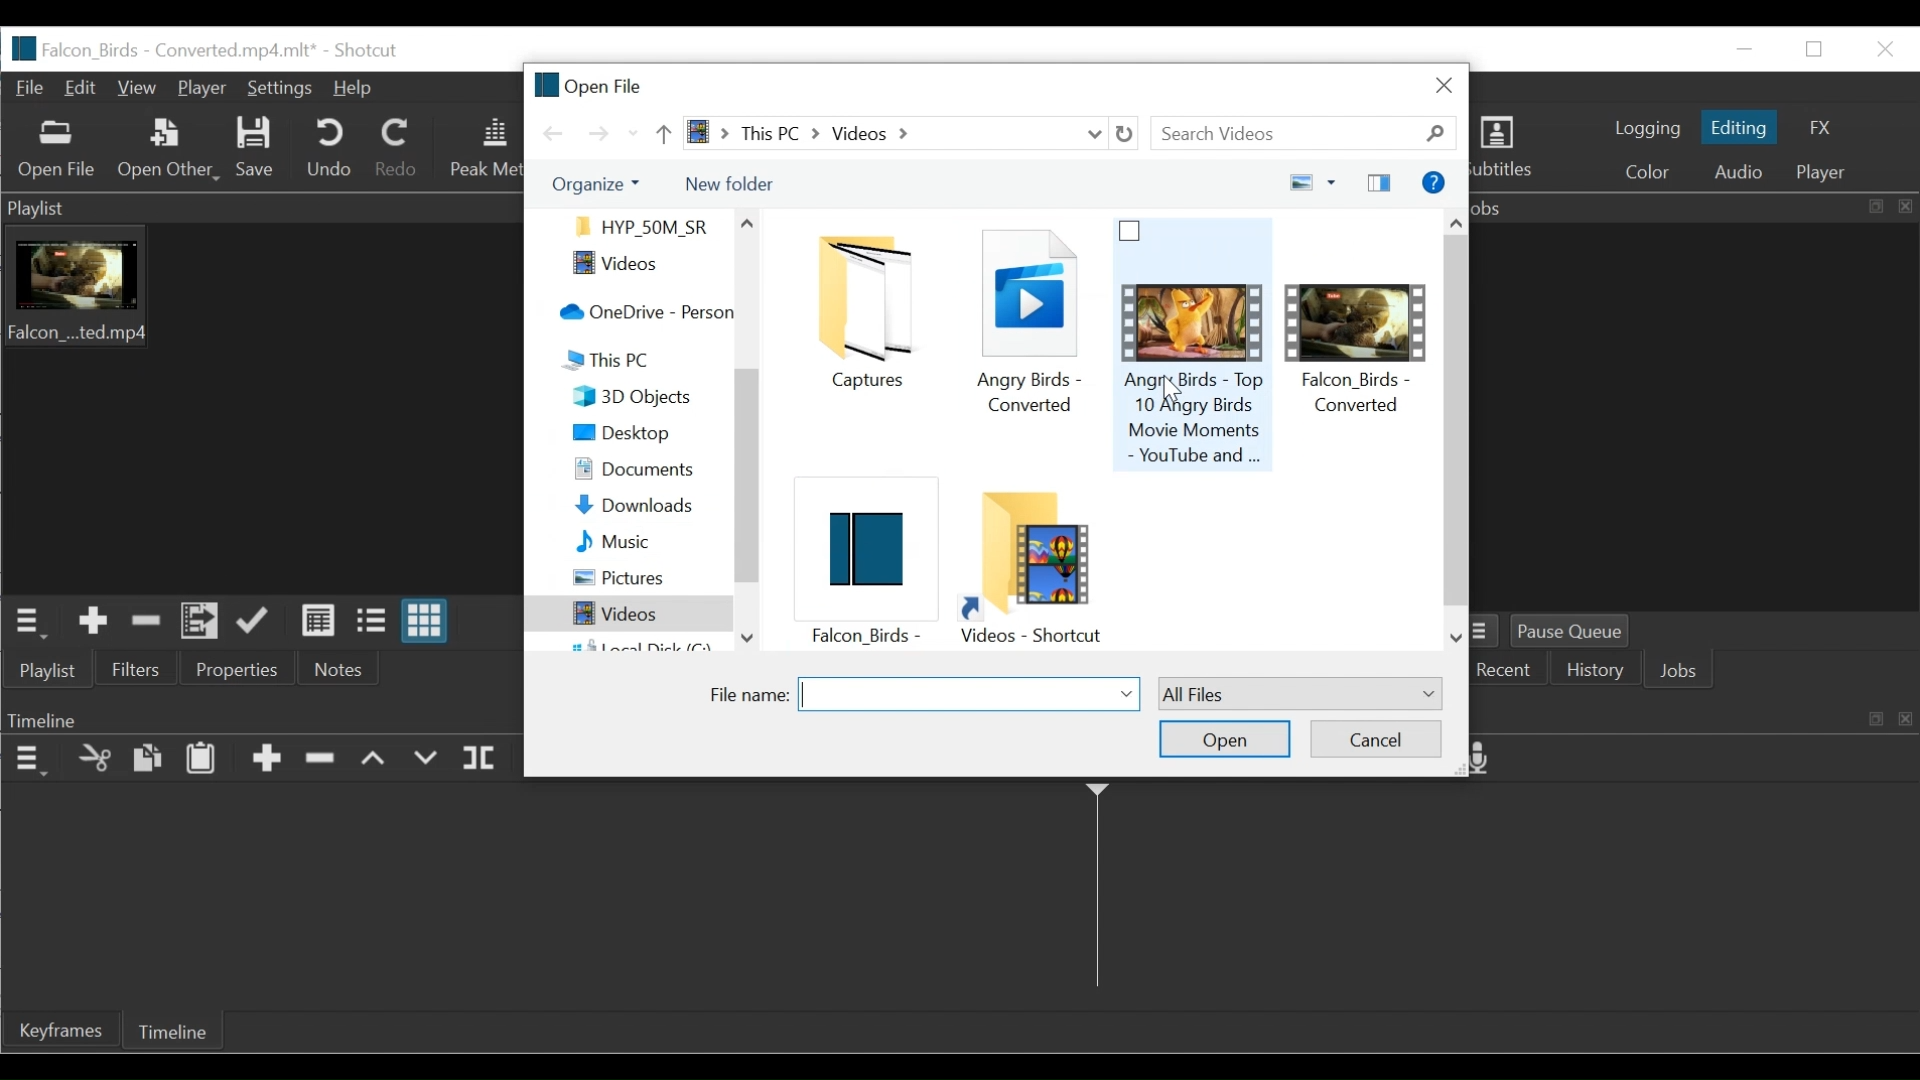  What do you see at coordinates (745, 695) in the screenshot?
I see `File name` at bounding box center [745, 695].